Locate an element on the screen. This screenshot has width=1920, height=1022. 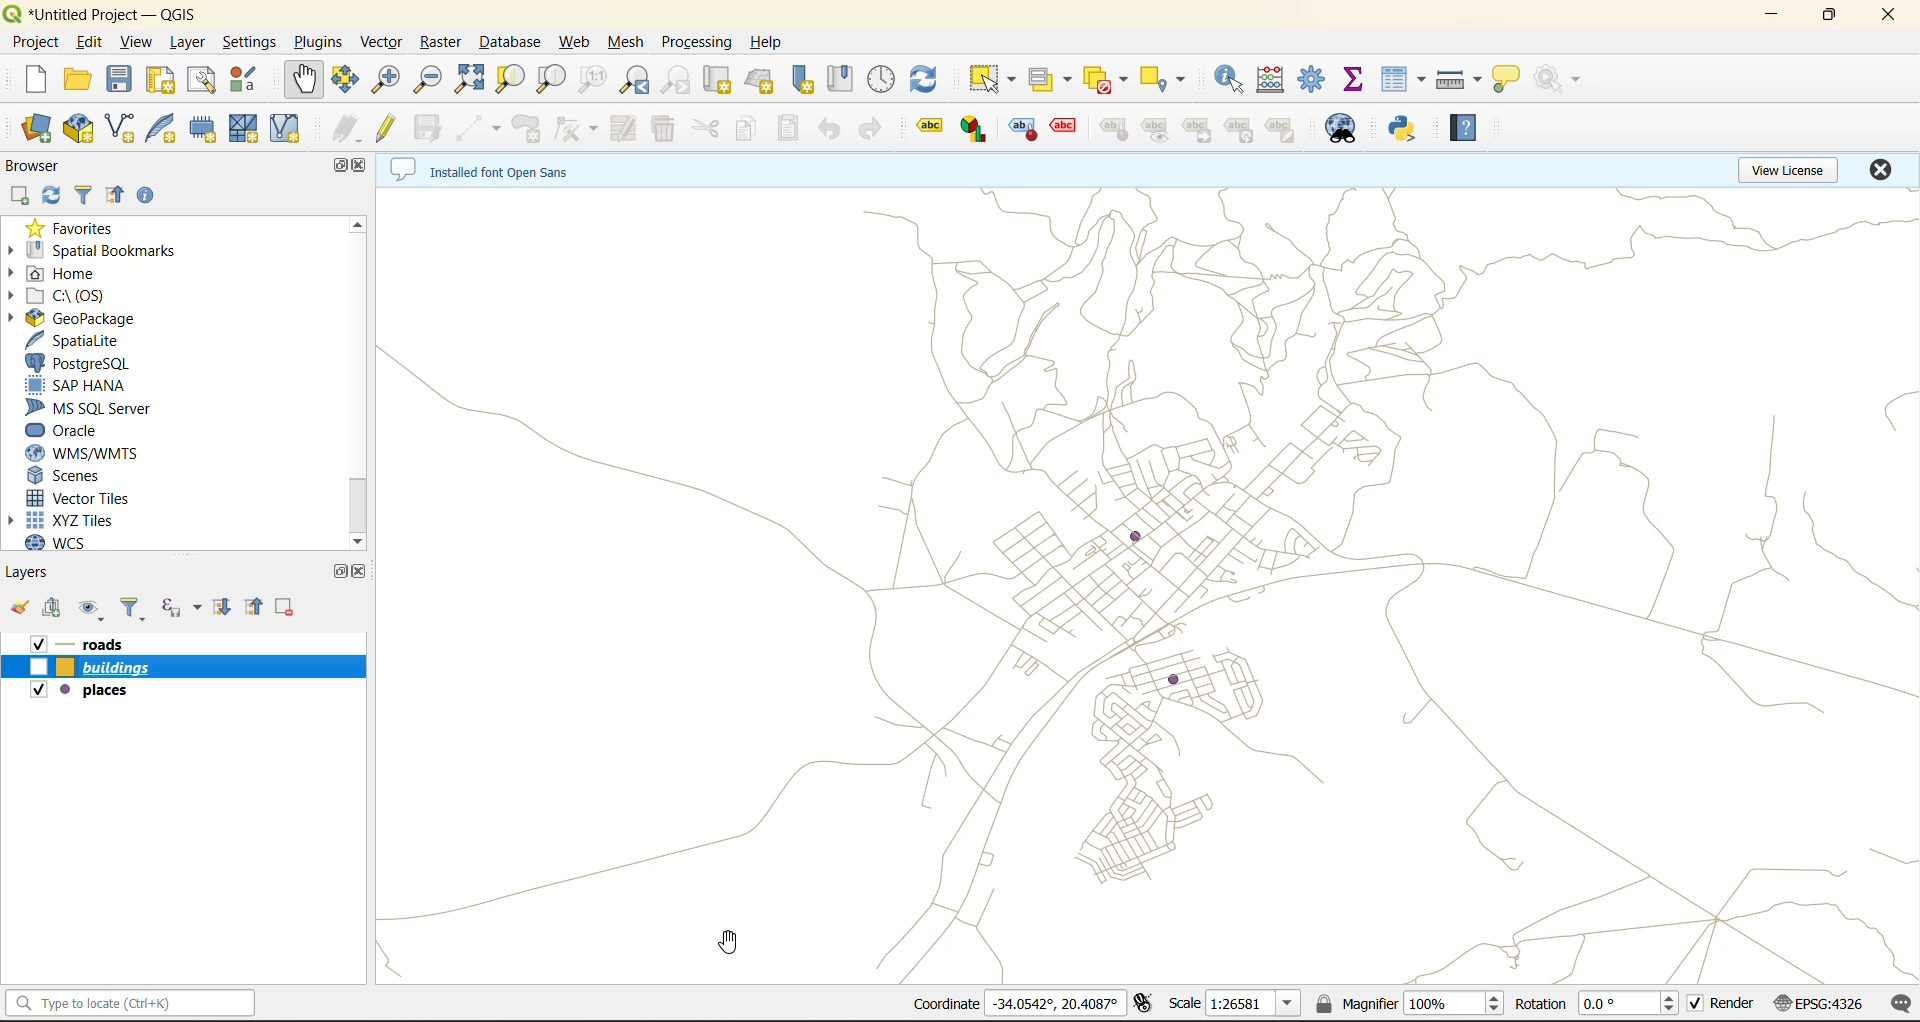
redo is located at coordinates (876, 131).